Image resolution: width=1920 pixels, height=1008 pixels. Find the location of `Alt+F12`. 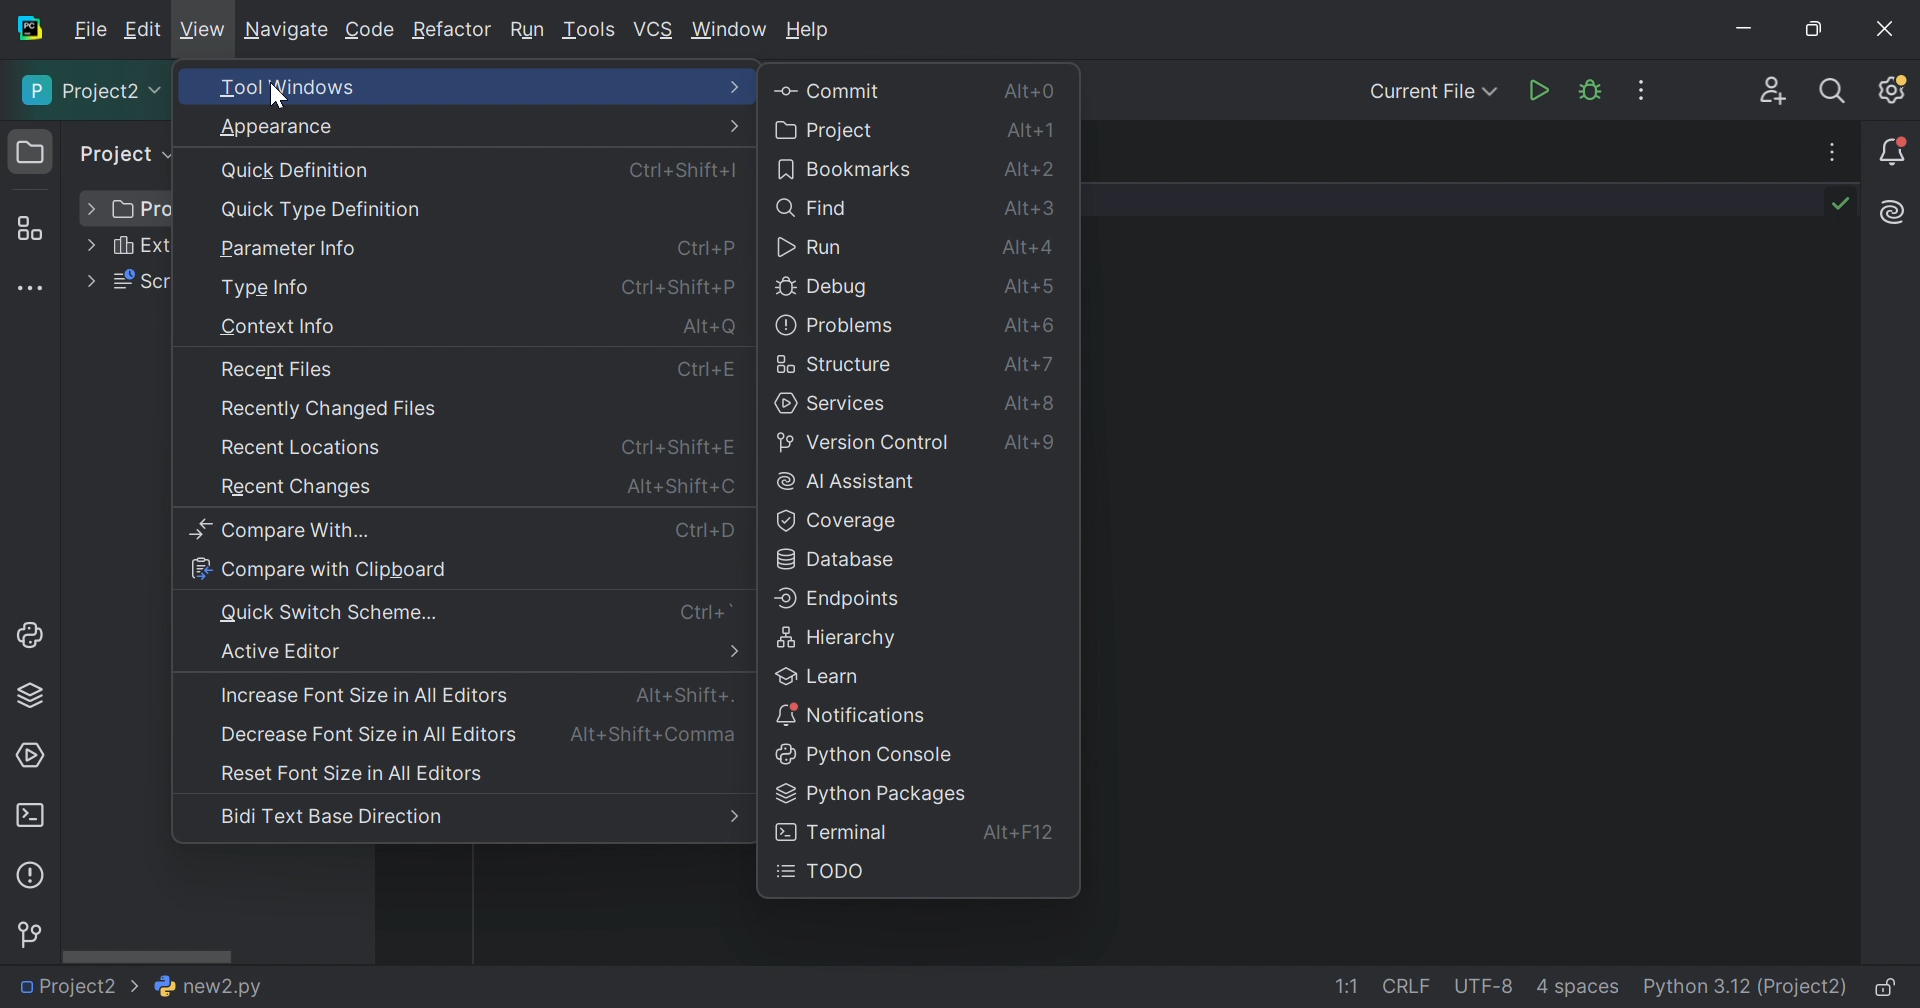

Alt+F12 is located at coordinates (1024, 835).